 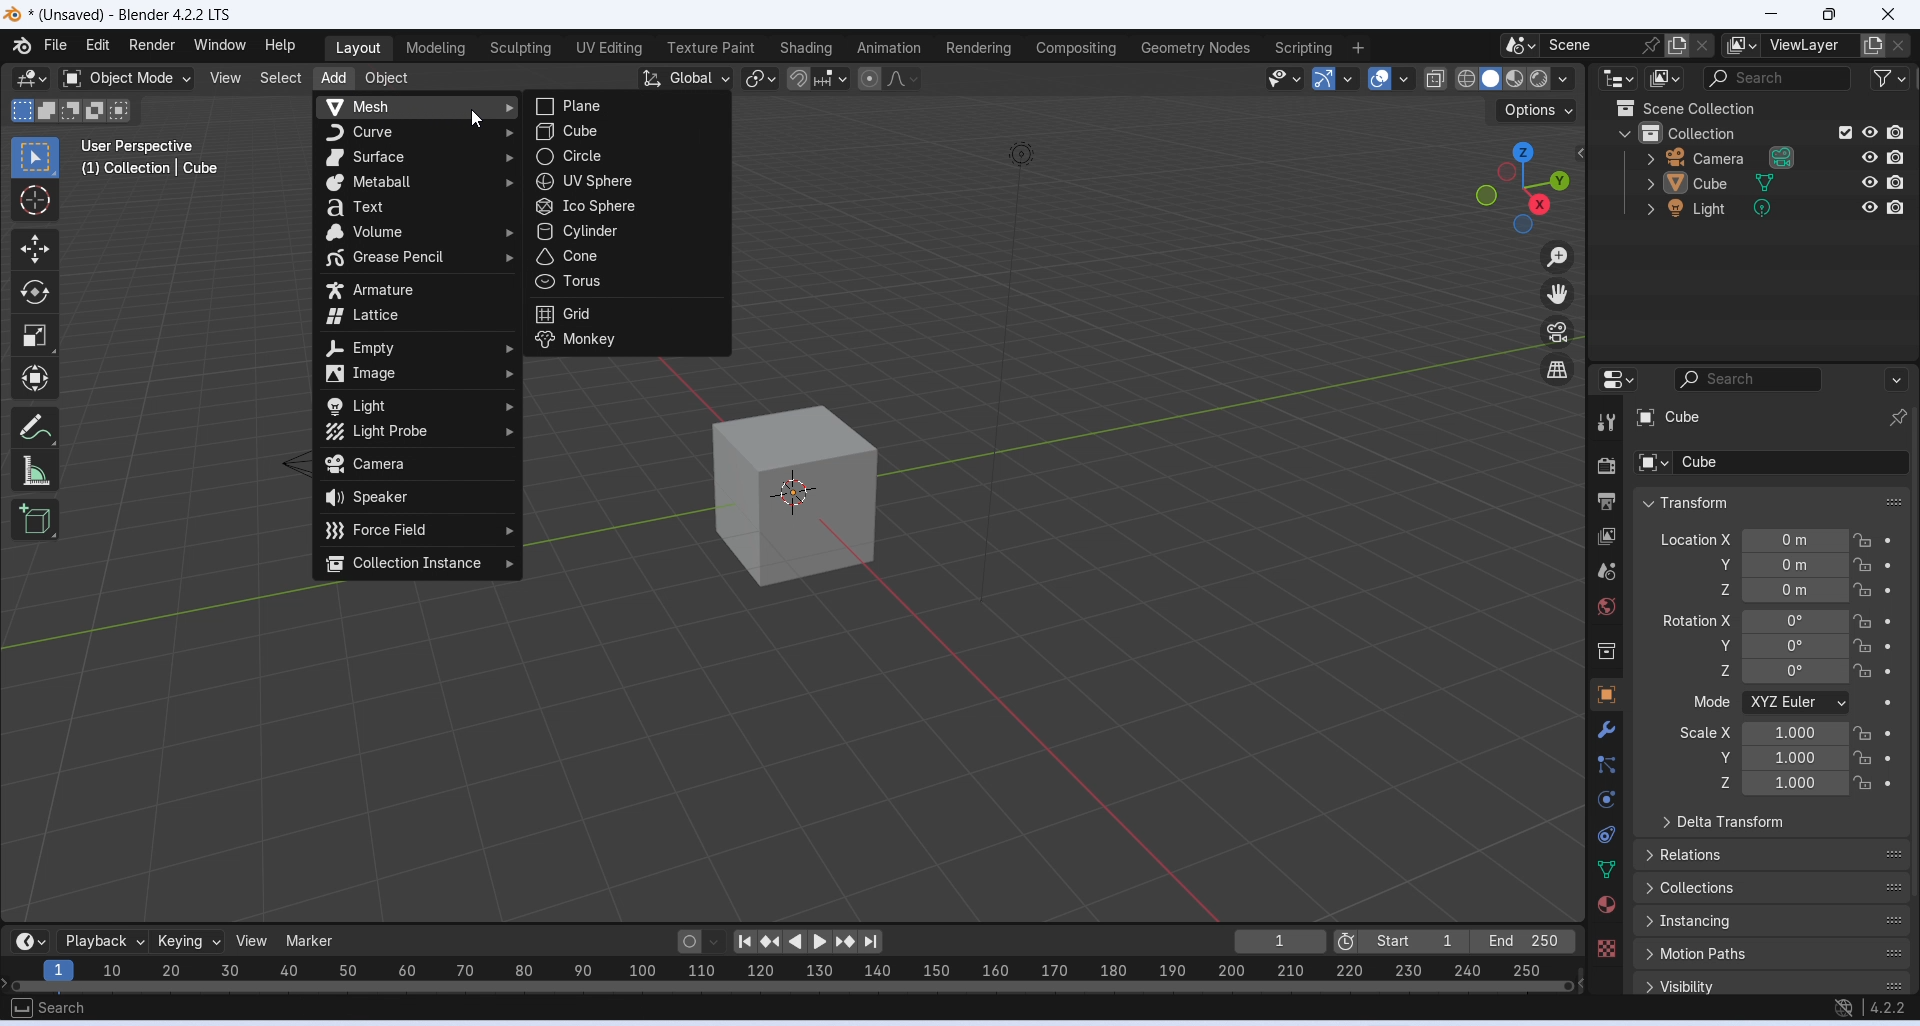 I want to click on Close, so click(x=1889, y=15).